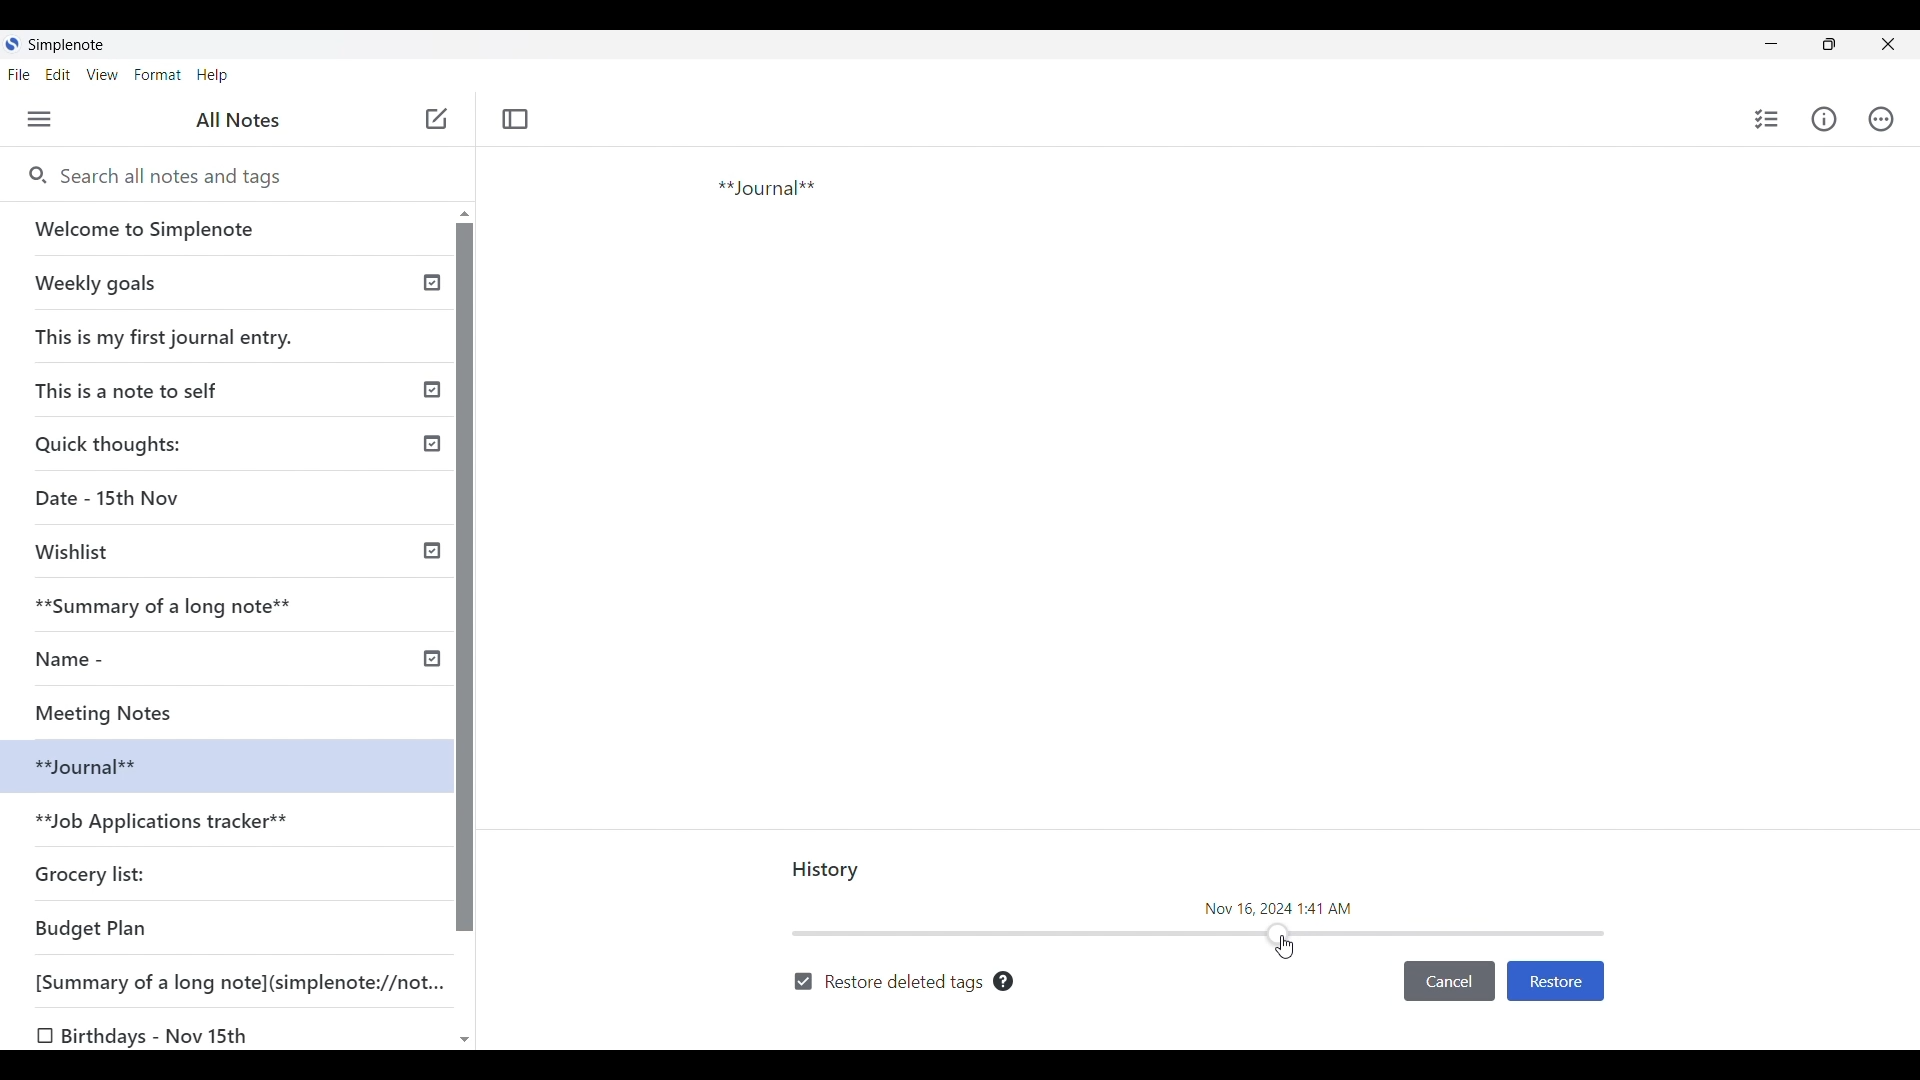 The width and height of the screenshot is (1920, 1080). Describe the element at coordinates (849, 263) in the screenshot. I see `Journal` at that location.